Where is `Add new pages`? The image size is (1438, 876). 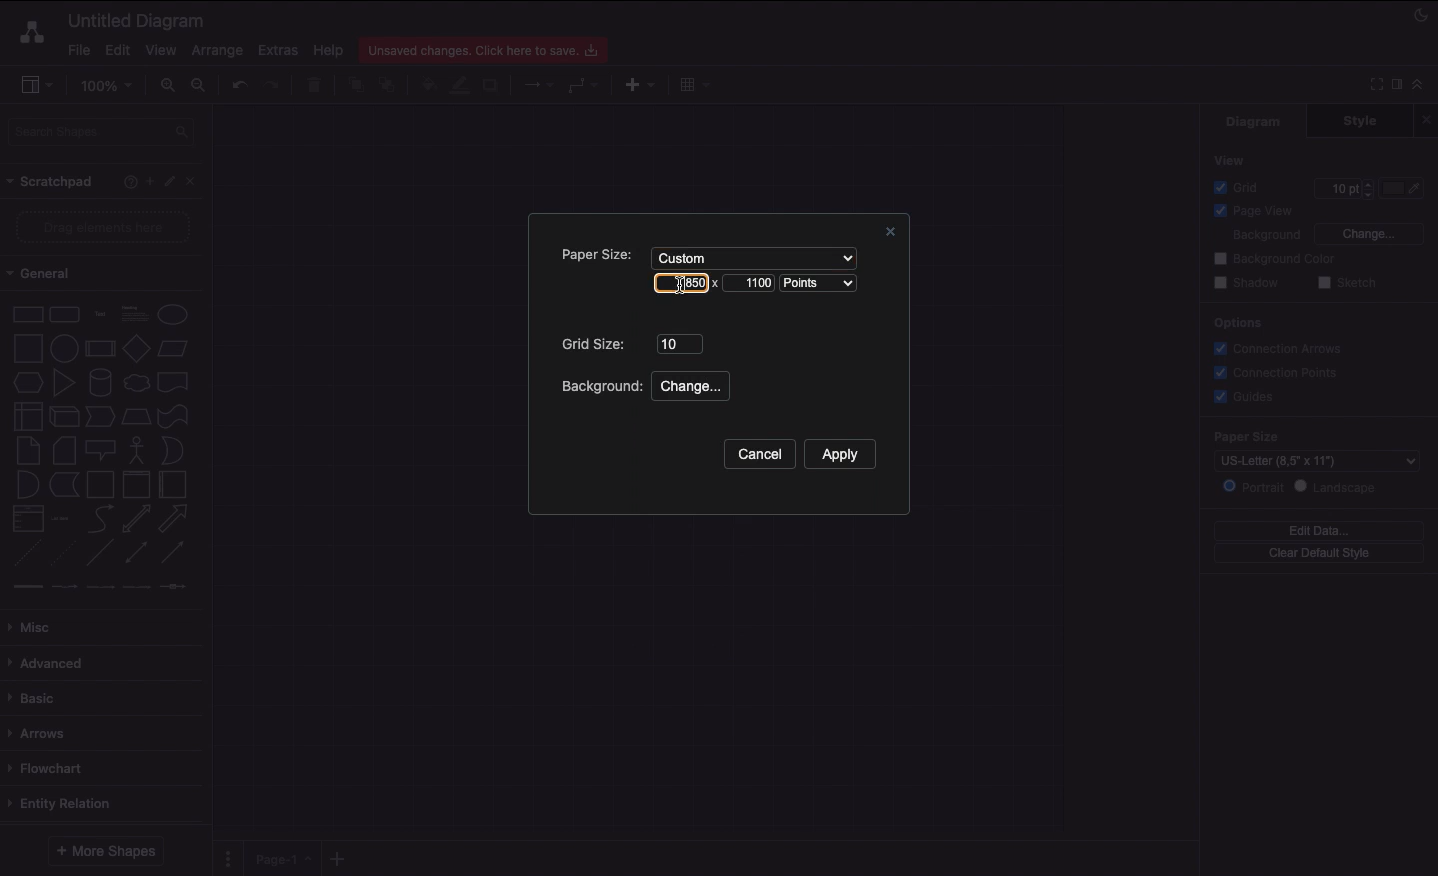
Add new pages is located at coordinates (340, 860).